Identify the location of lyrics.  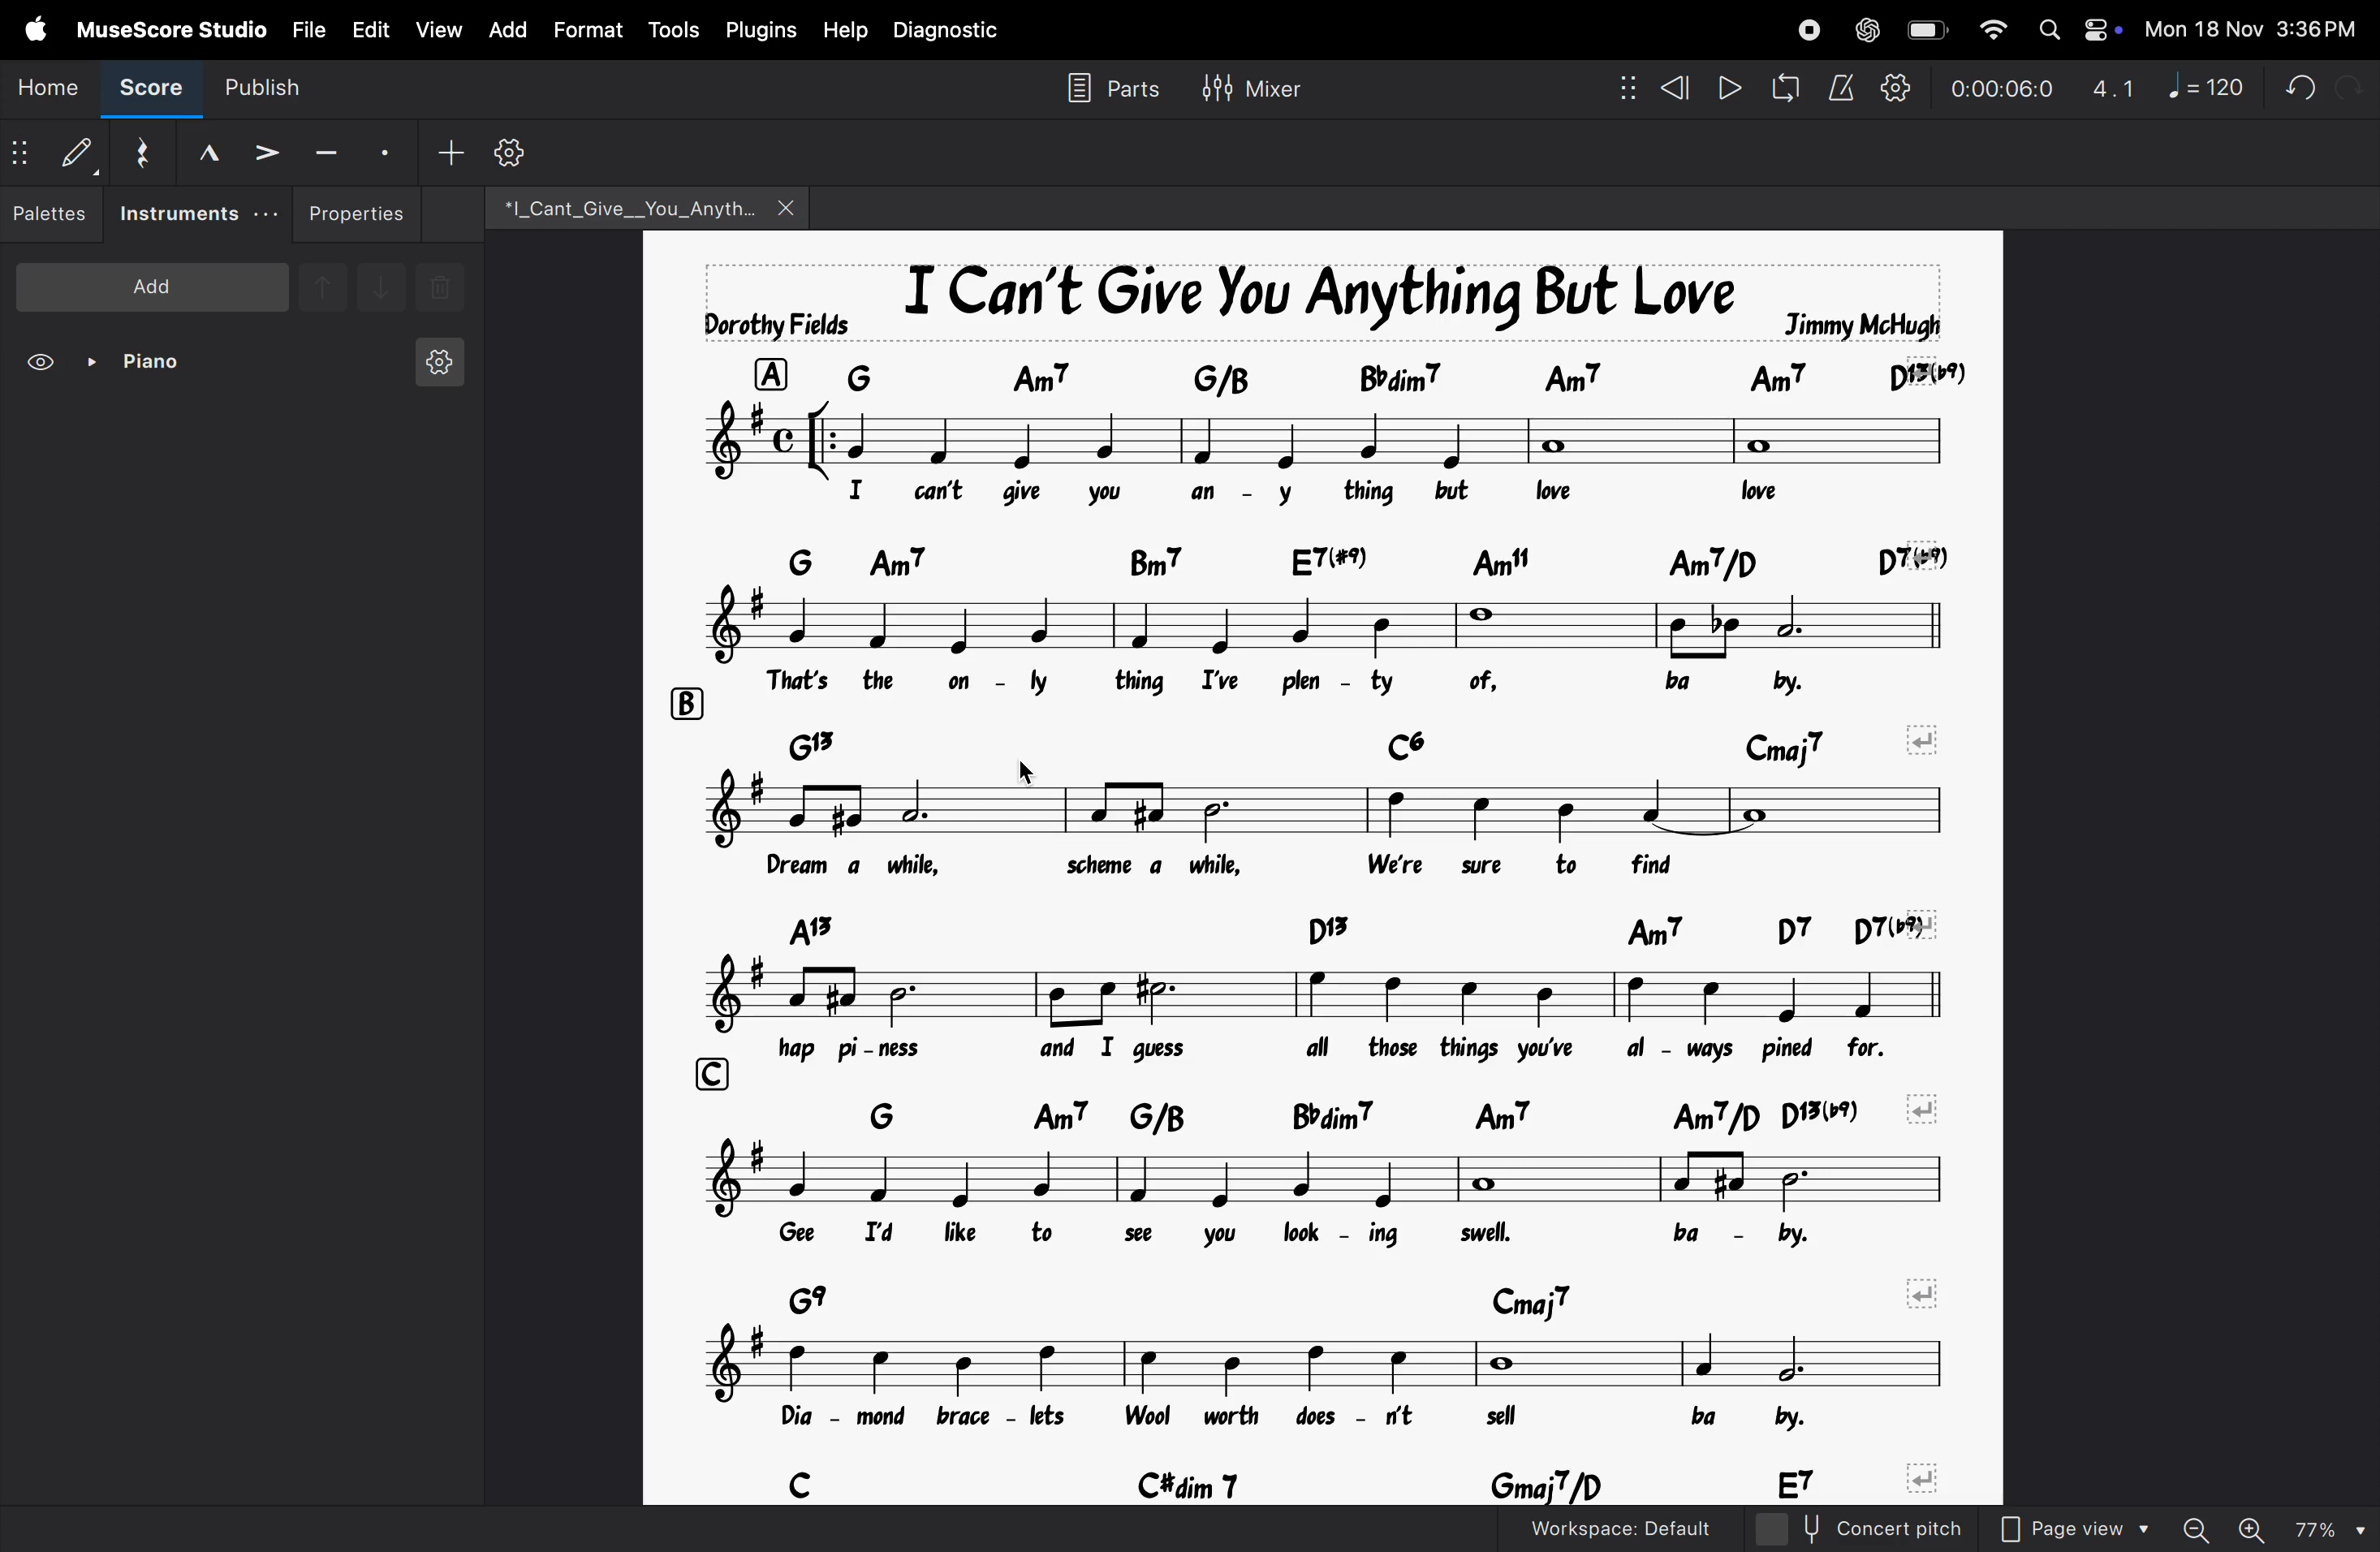
(1366, 1243).